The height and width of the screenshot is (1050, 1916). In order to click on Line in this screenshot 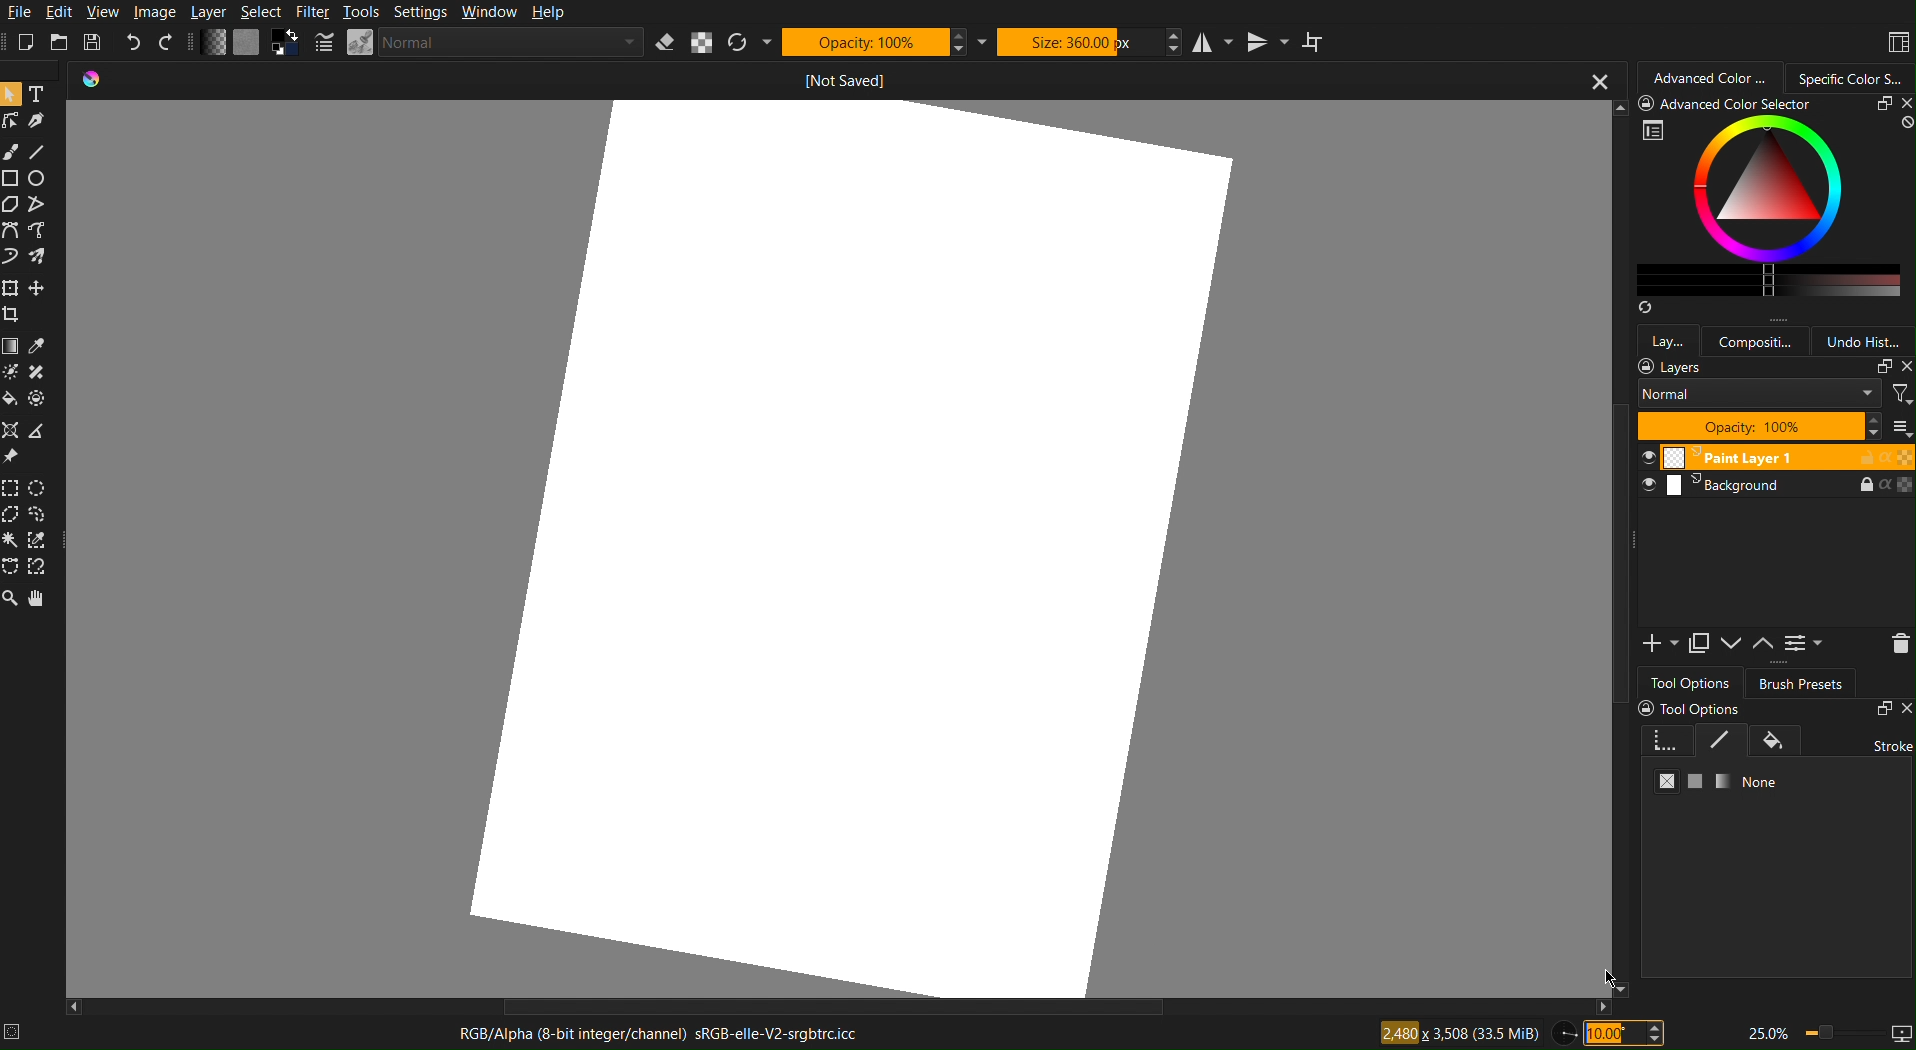, I will do `click(38, 149)`.